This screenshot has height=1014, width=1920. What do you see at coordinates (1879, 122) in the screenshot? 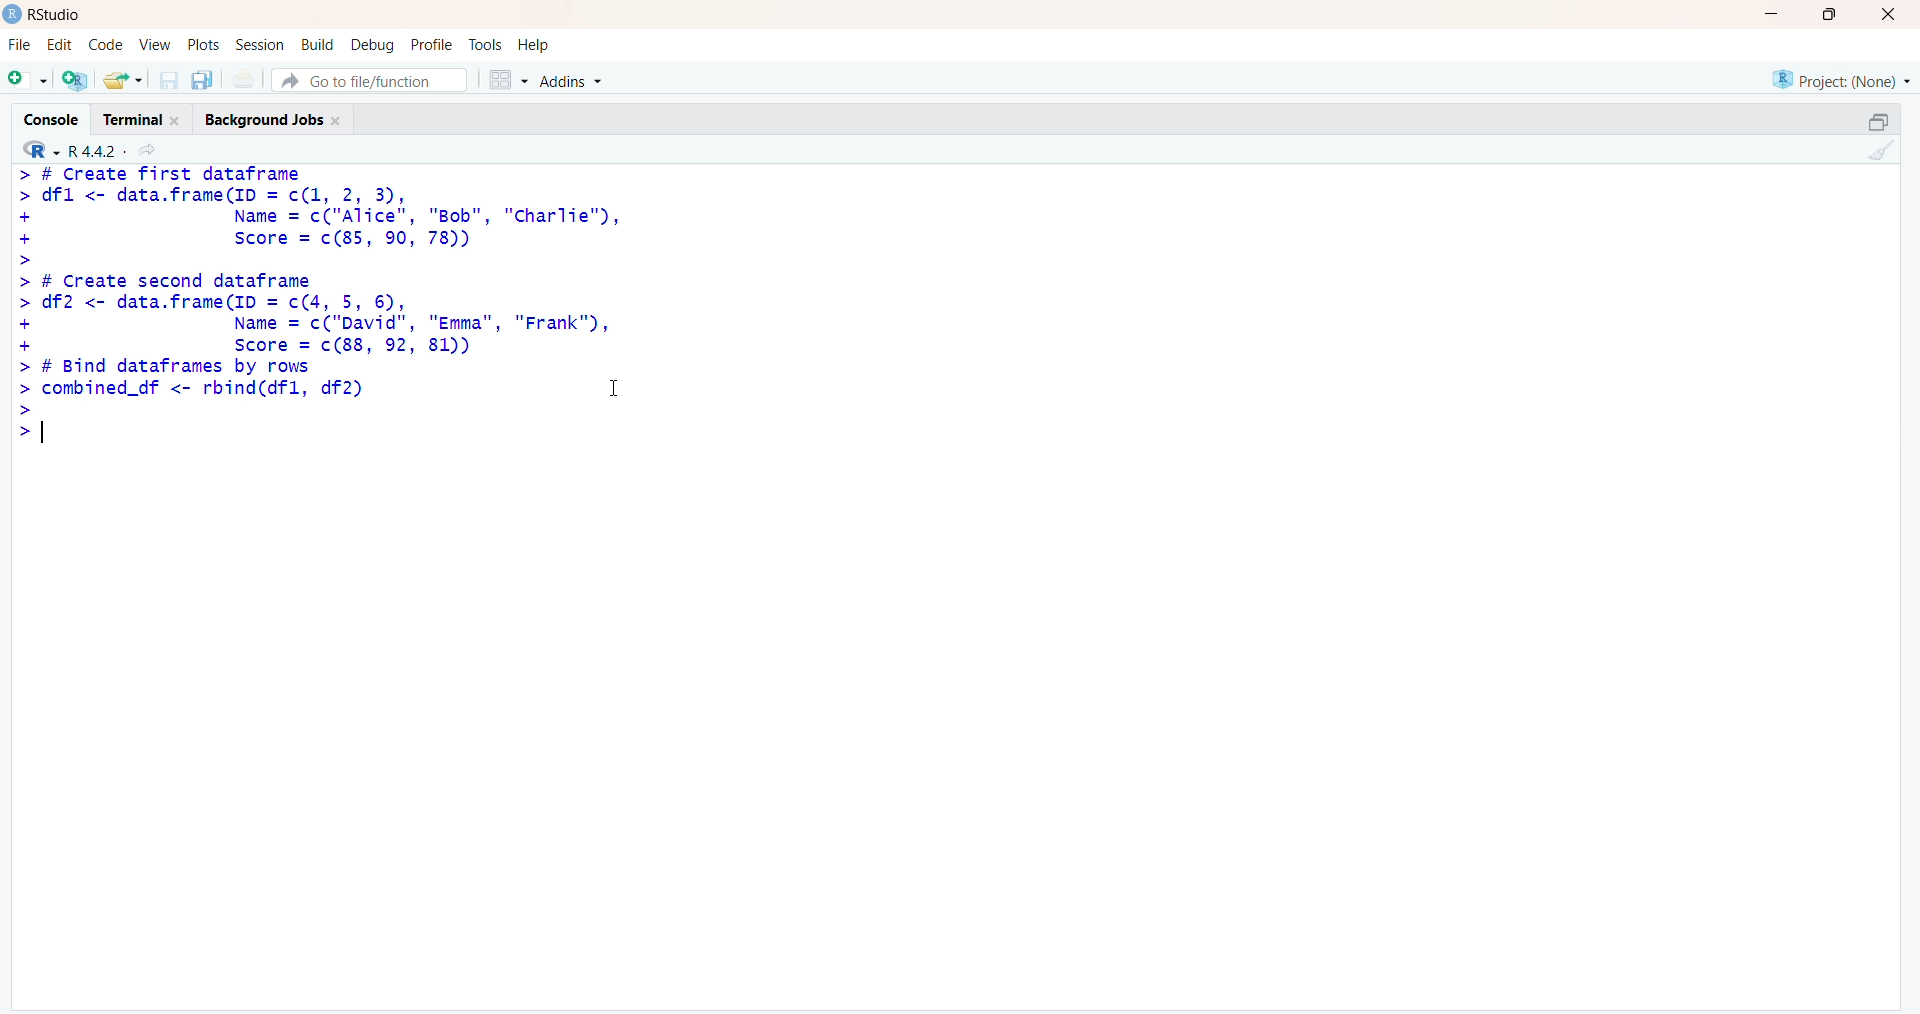
I see `minimize` at bounding box center [1879, 122].